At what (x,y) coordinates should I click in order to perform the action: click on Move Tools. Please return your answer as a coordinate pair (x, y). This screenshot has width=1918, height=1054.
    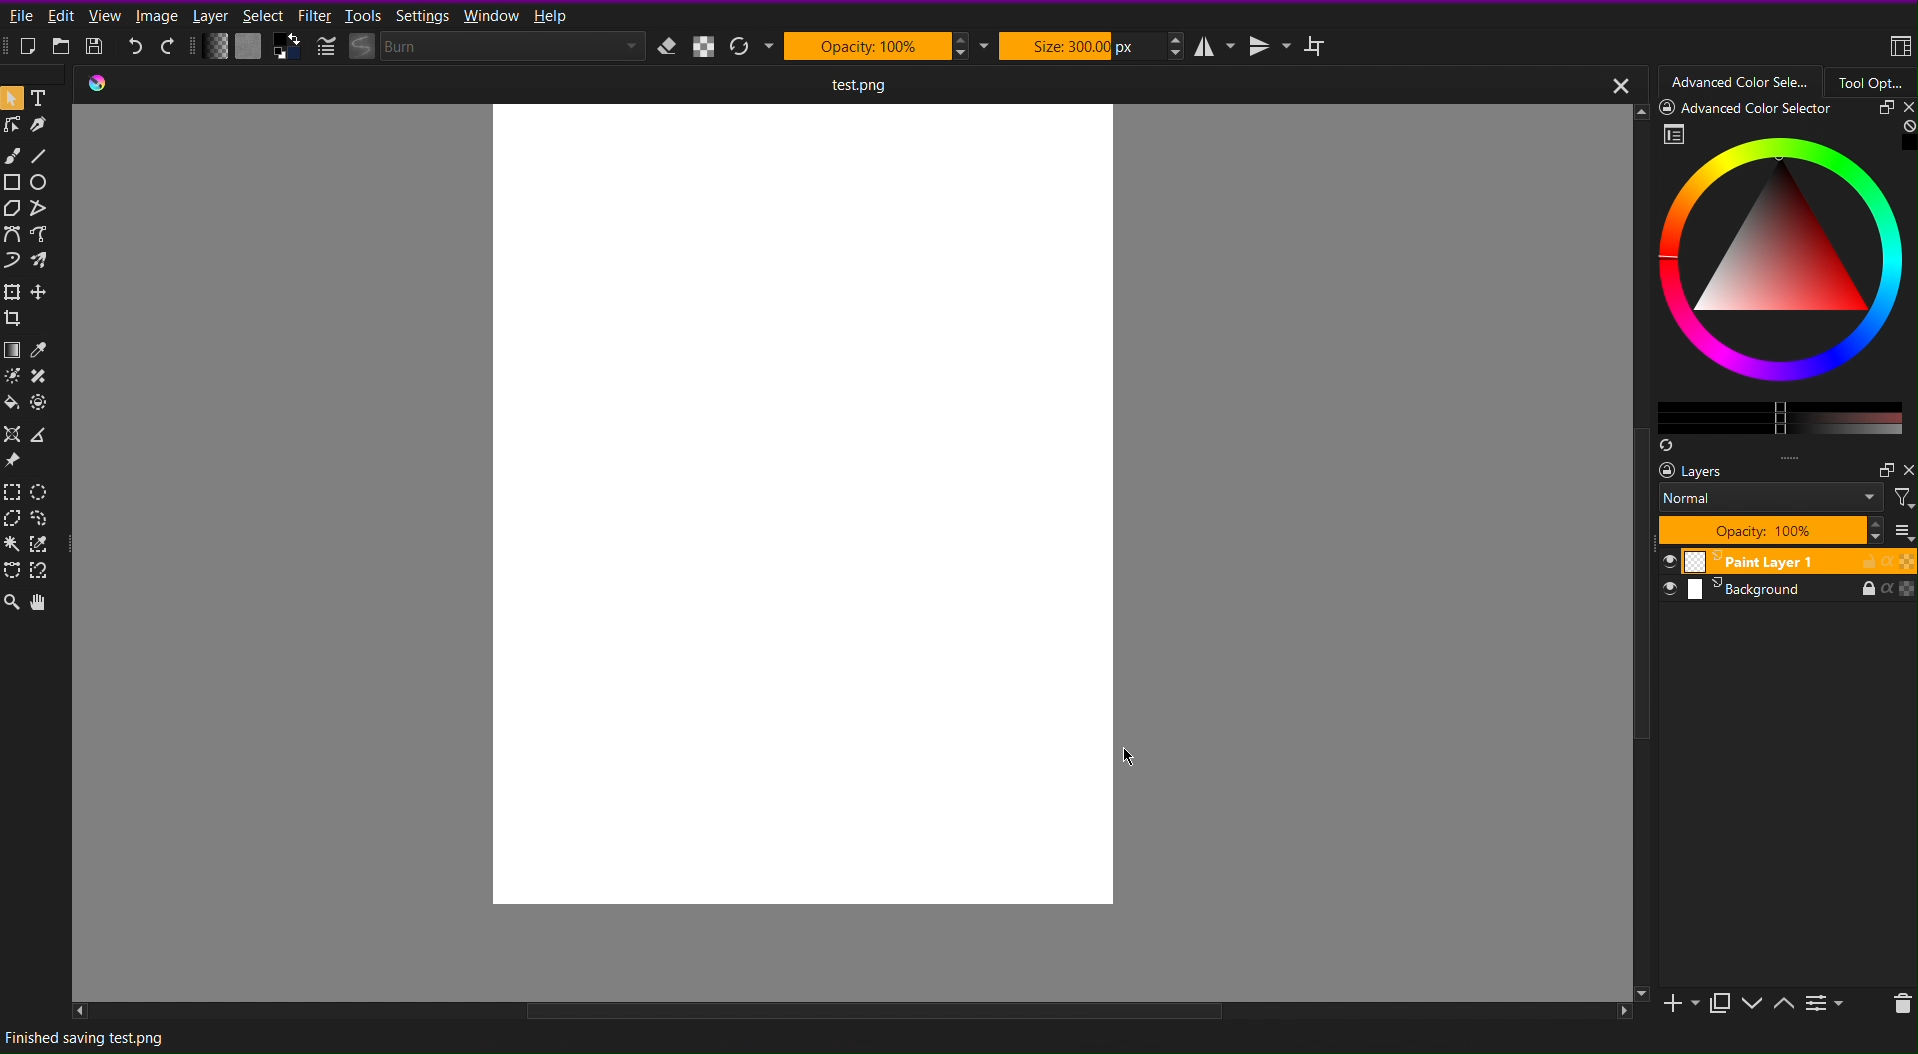
    Looking at the image, I should click on (32, 300).